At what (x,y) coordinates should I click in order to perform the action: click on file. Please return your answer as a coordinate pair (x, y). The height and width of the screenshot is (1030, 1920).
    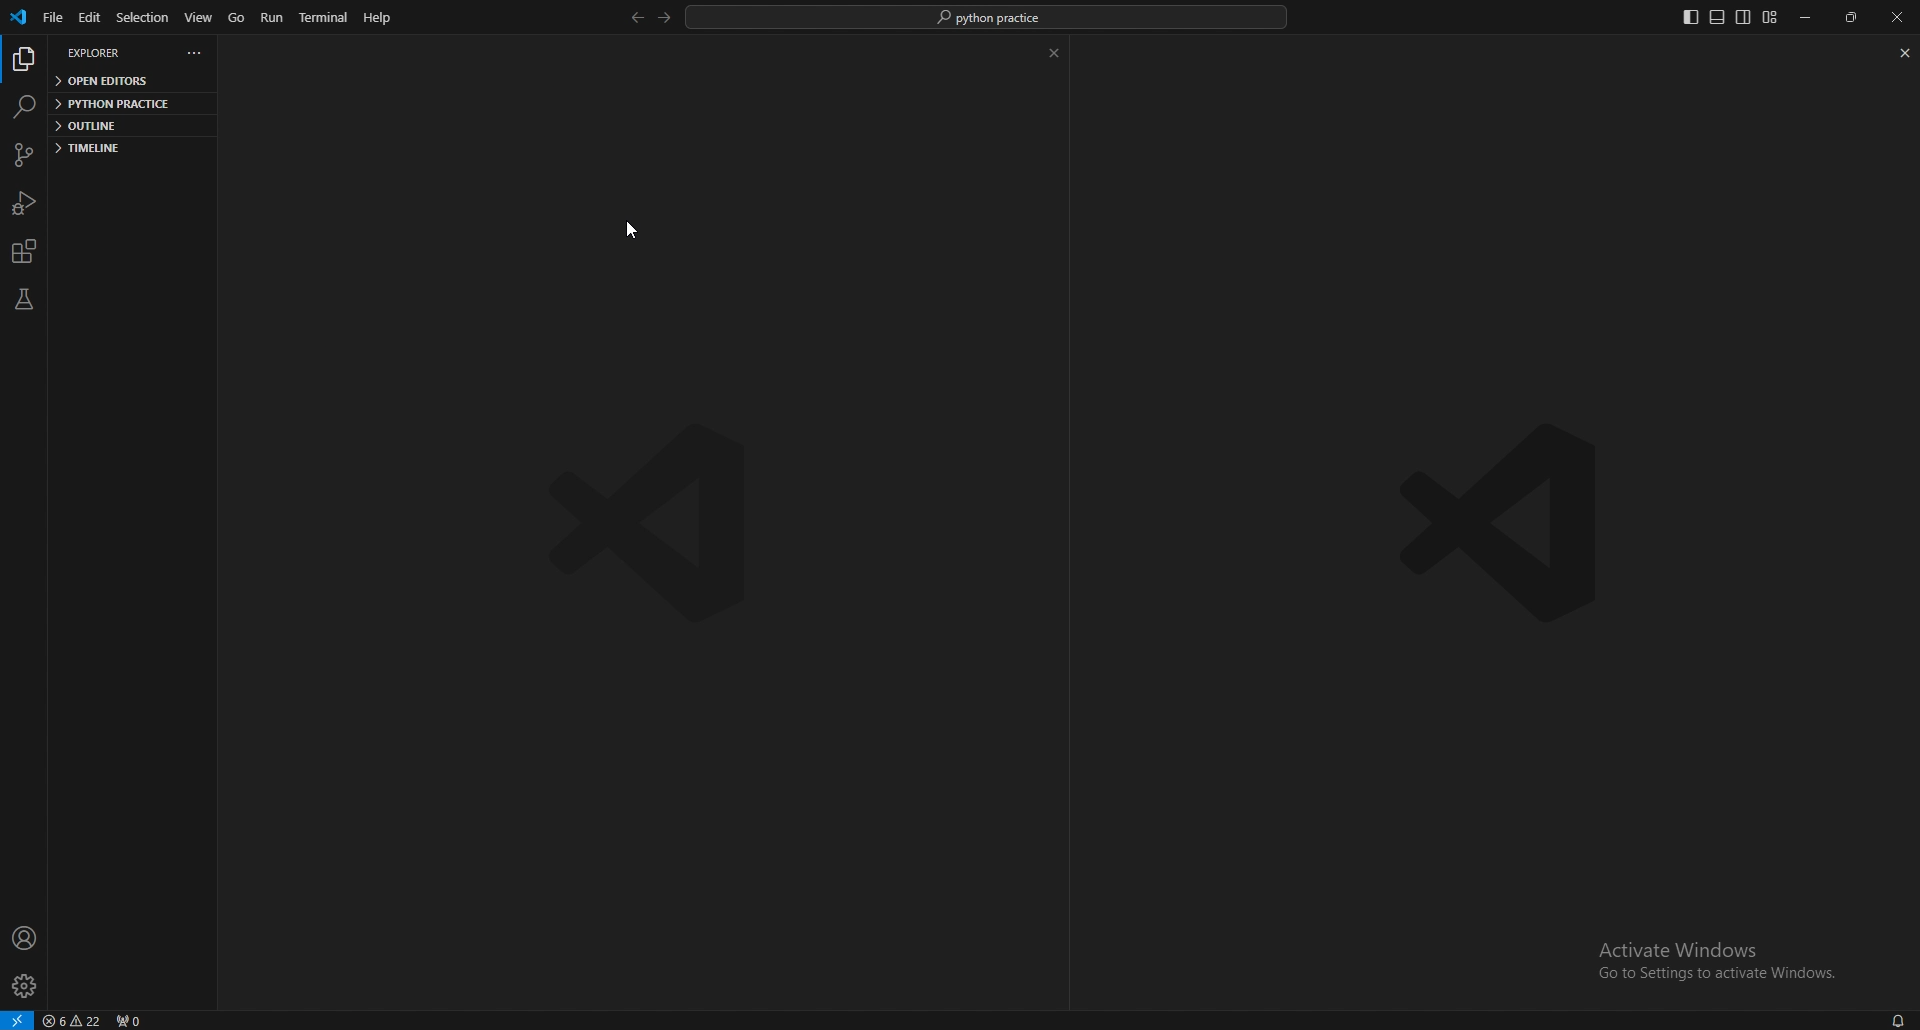
    Looking at the image, I should click on (53, 18).